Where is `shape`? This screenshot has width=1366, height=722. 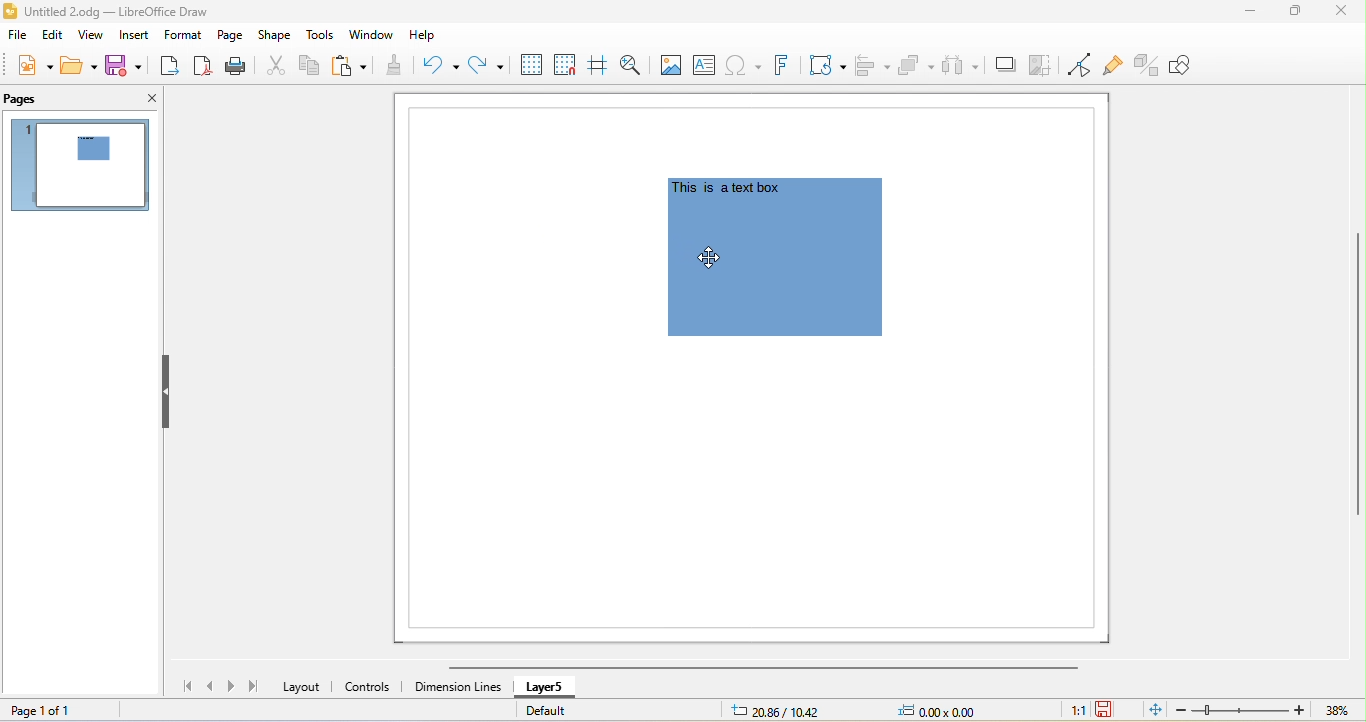 shape is located at coordinates (275, 35).